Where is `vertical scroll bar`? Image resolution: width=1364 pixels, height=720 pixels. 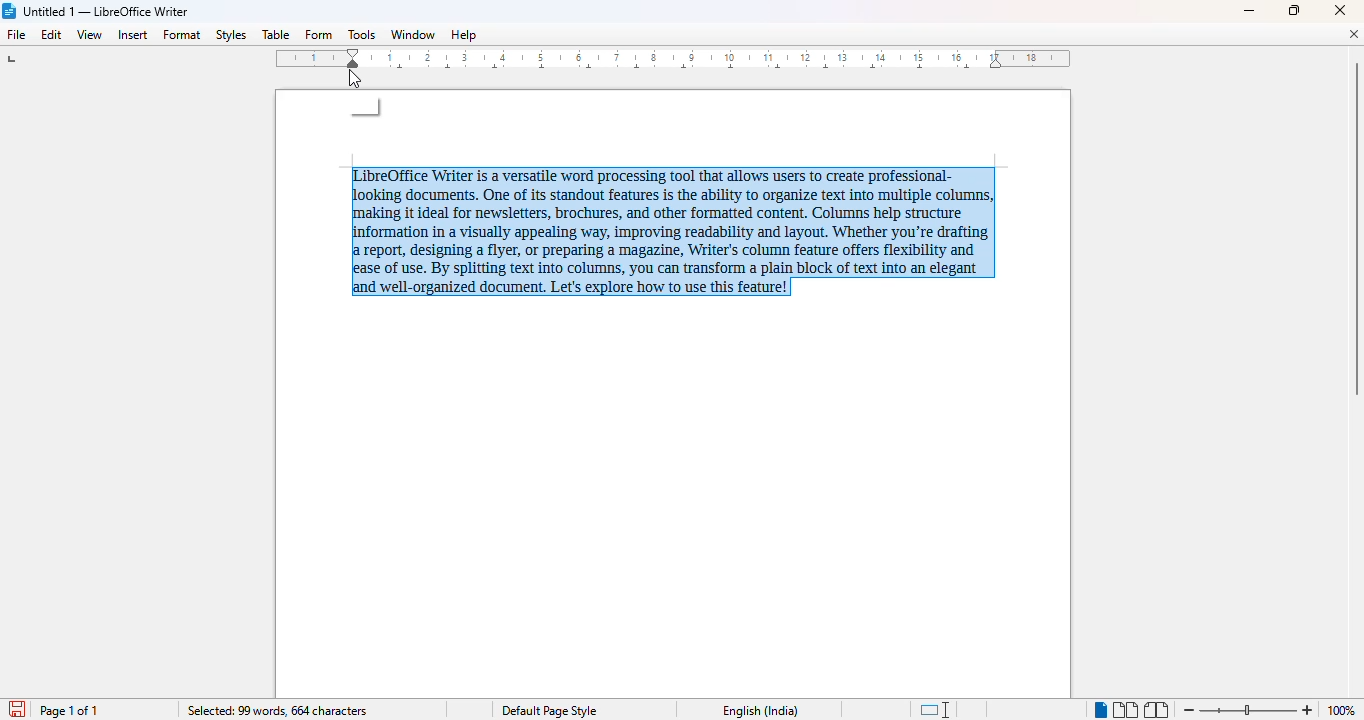 vertical scroll bar is located at coordinates (1355, 229).